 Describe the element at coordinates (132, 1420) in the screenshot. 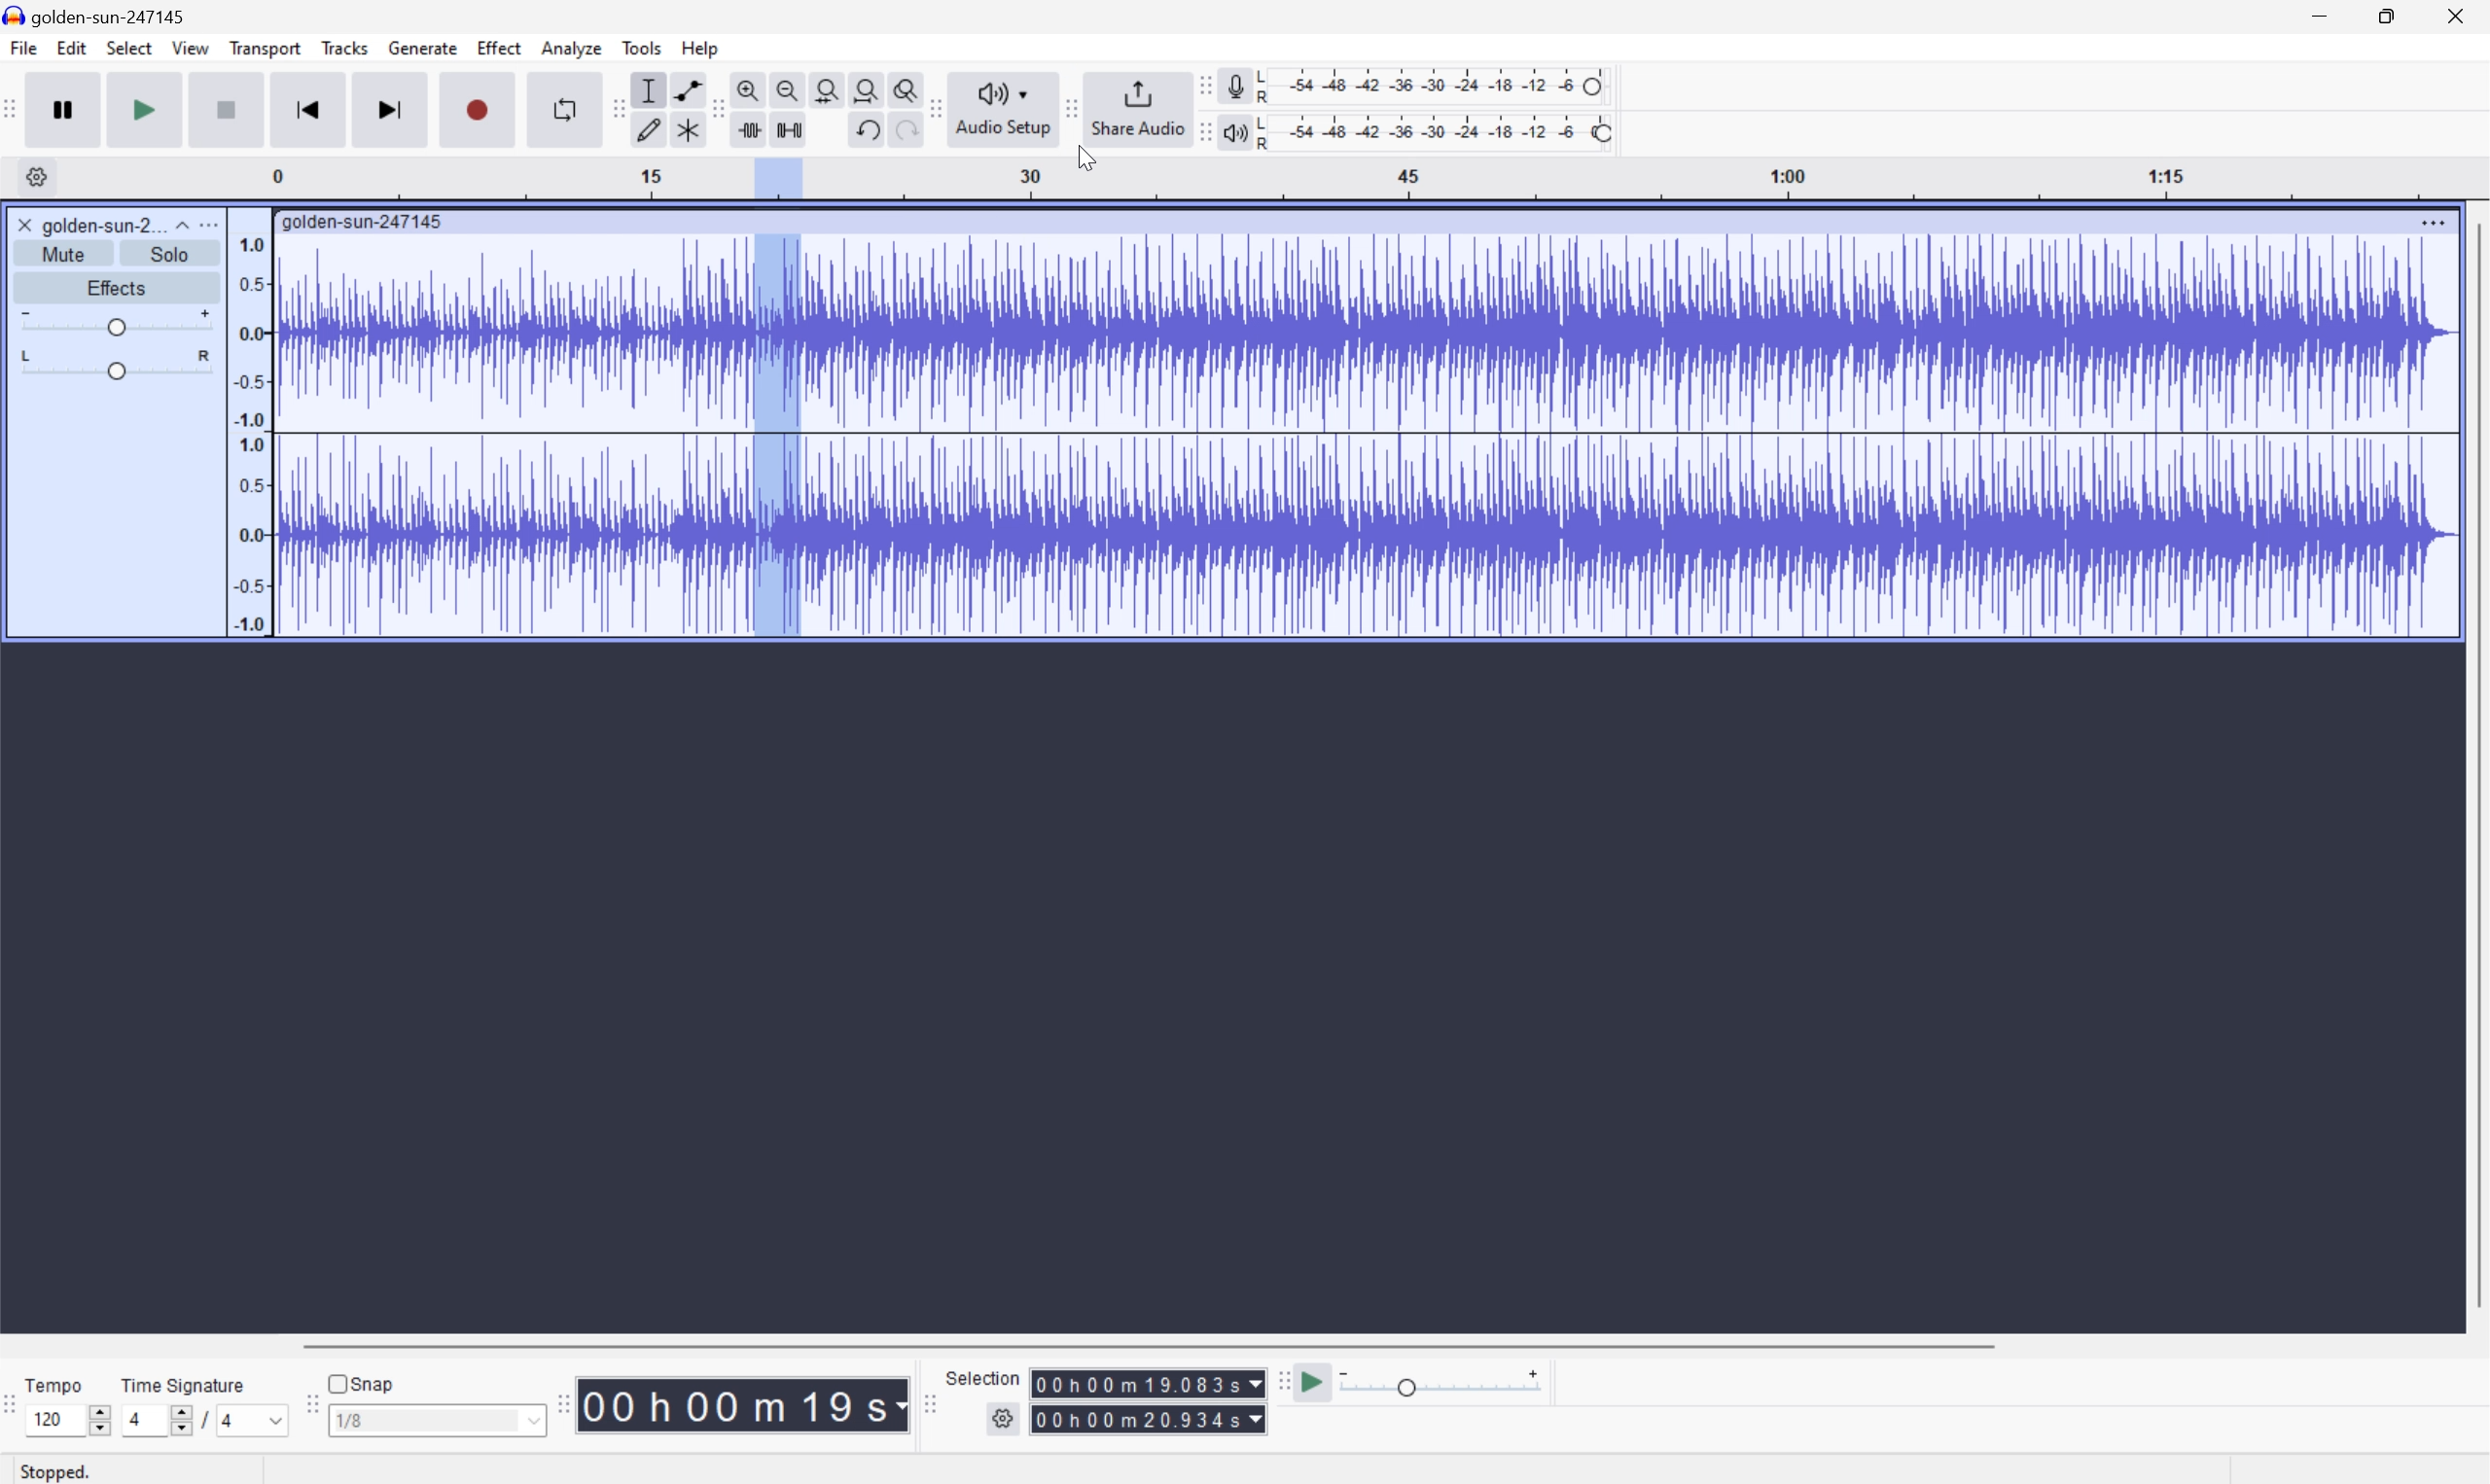

I see `4` at that location.